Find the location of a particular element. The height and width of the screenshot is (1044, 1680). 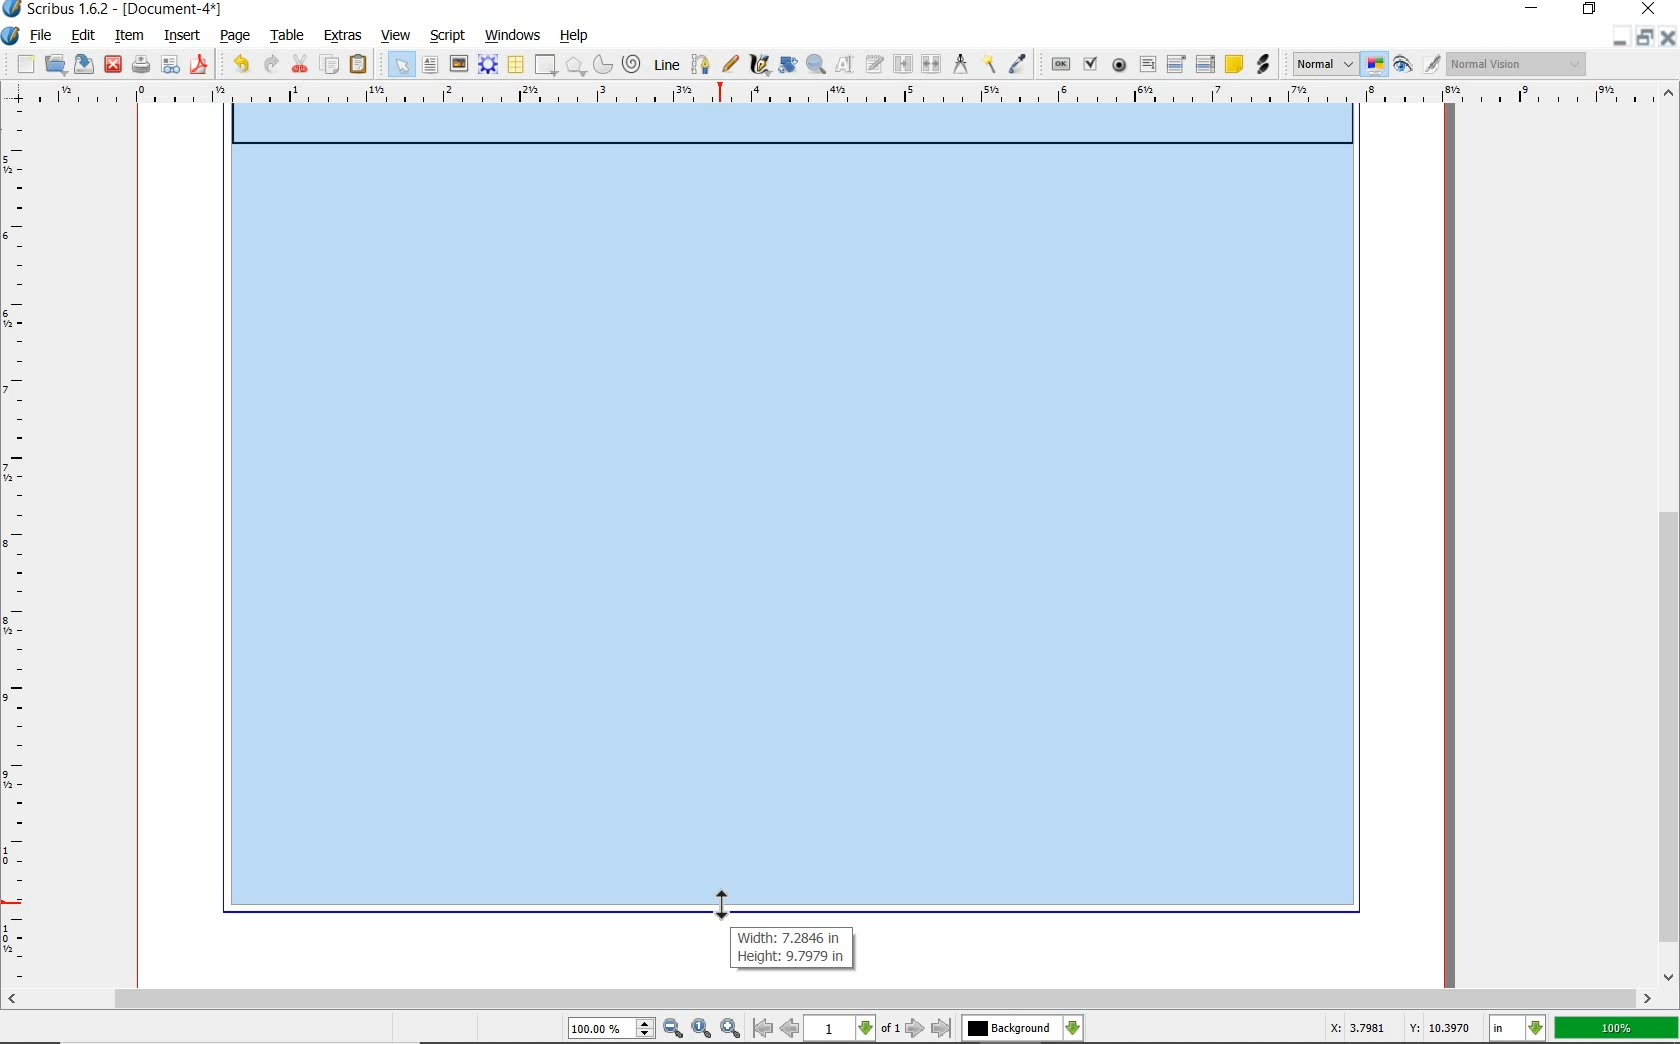

pdf text field is located at coordinates (1147, 64).